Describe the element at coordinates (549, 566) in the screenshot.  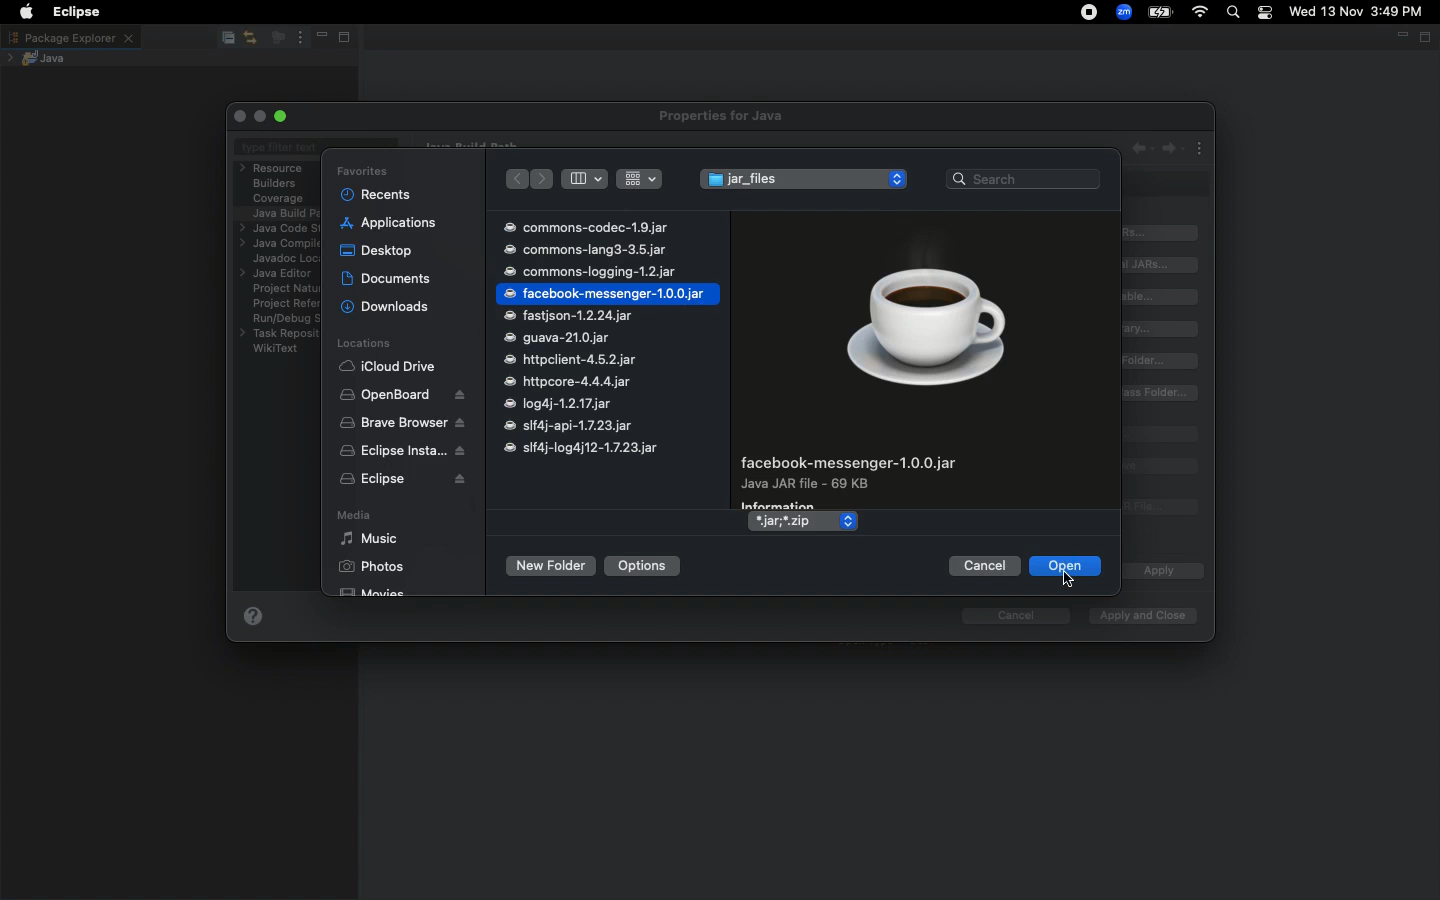
I see `New folder` at that location.